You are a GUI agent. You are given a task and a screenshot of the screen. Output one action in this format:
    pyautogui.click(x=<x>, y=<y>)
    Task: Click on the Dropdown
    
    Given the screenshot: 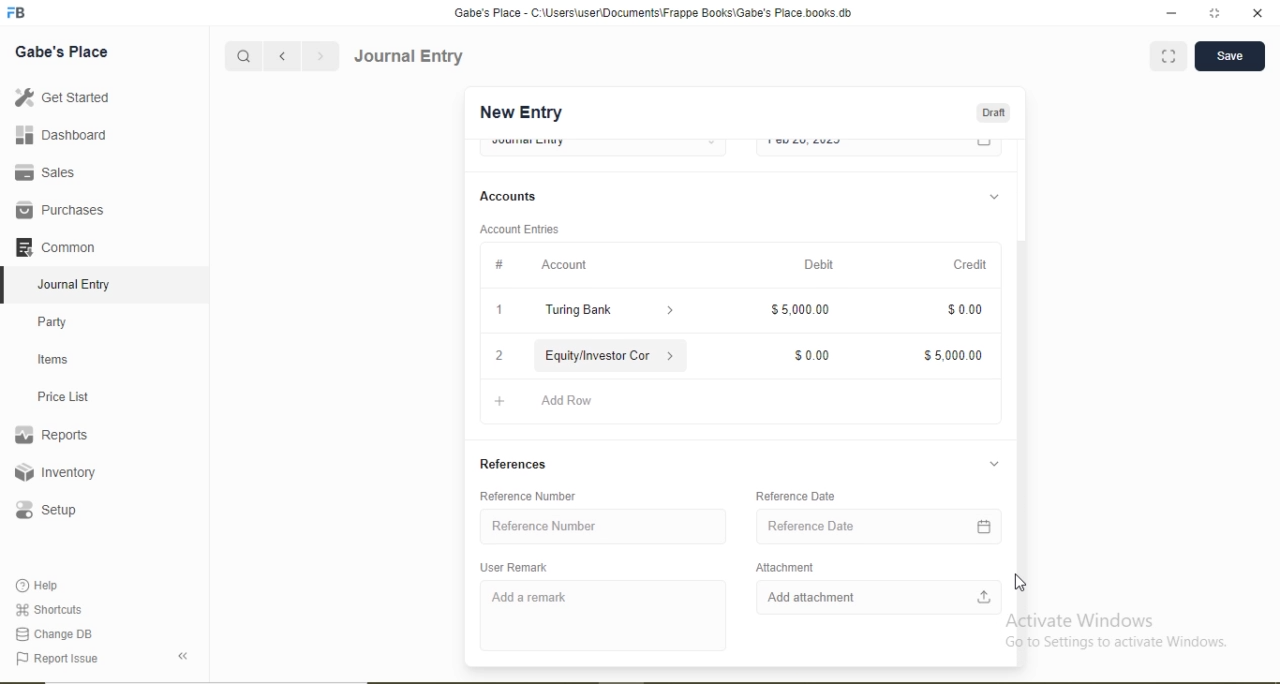 What is the action you would take?
    pyautogui.click(x=993, y=198)
    